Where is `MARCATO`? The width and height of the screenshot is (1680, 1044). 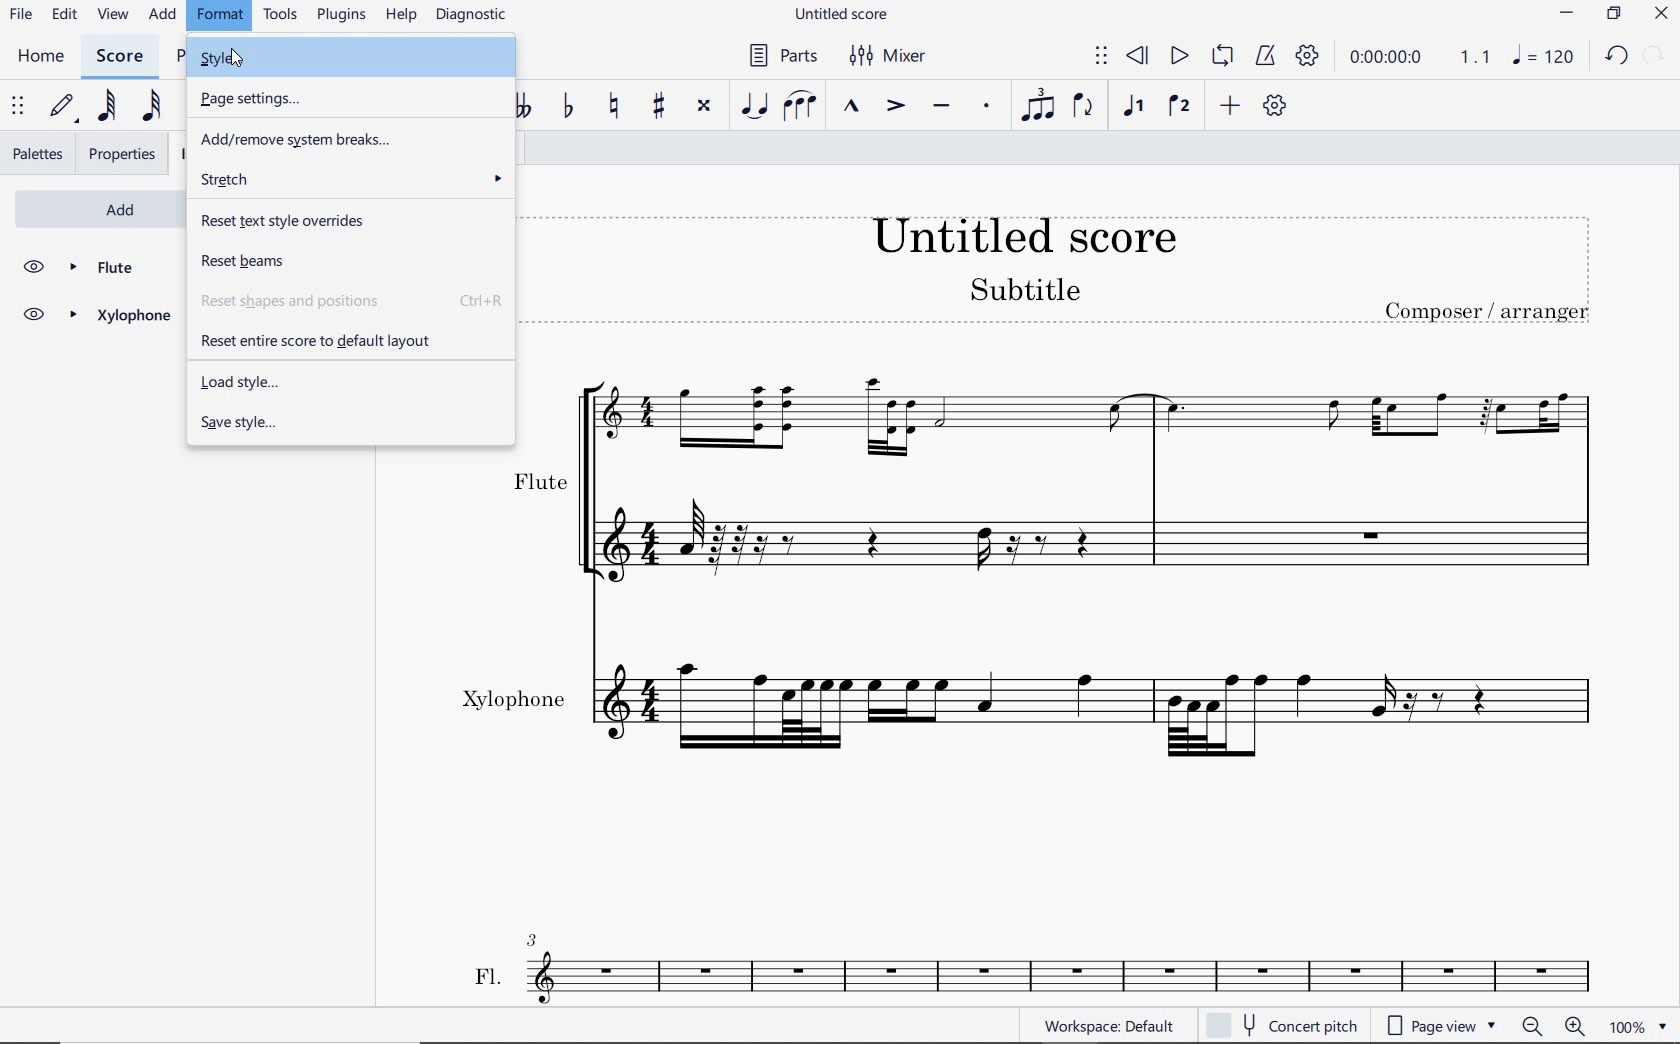
MARCATO is located at coordinates (852, 106).